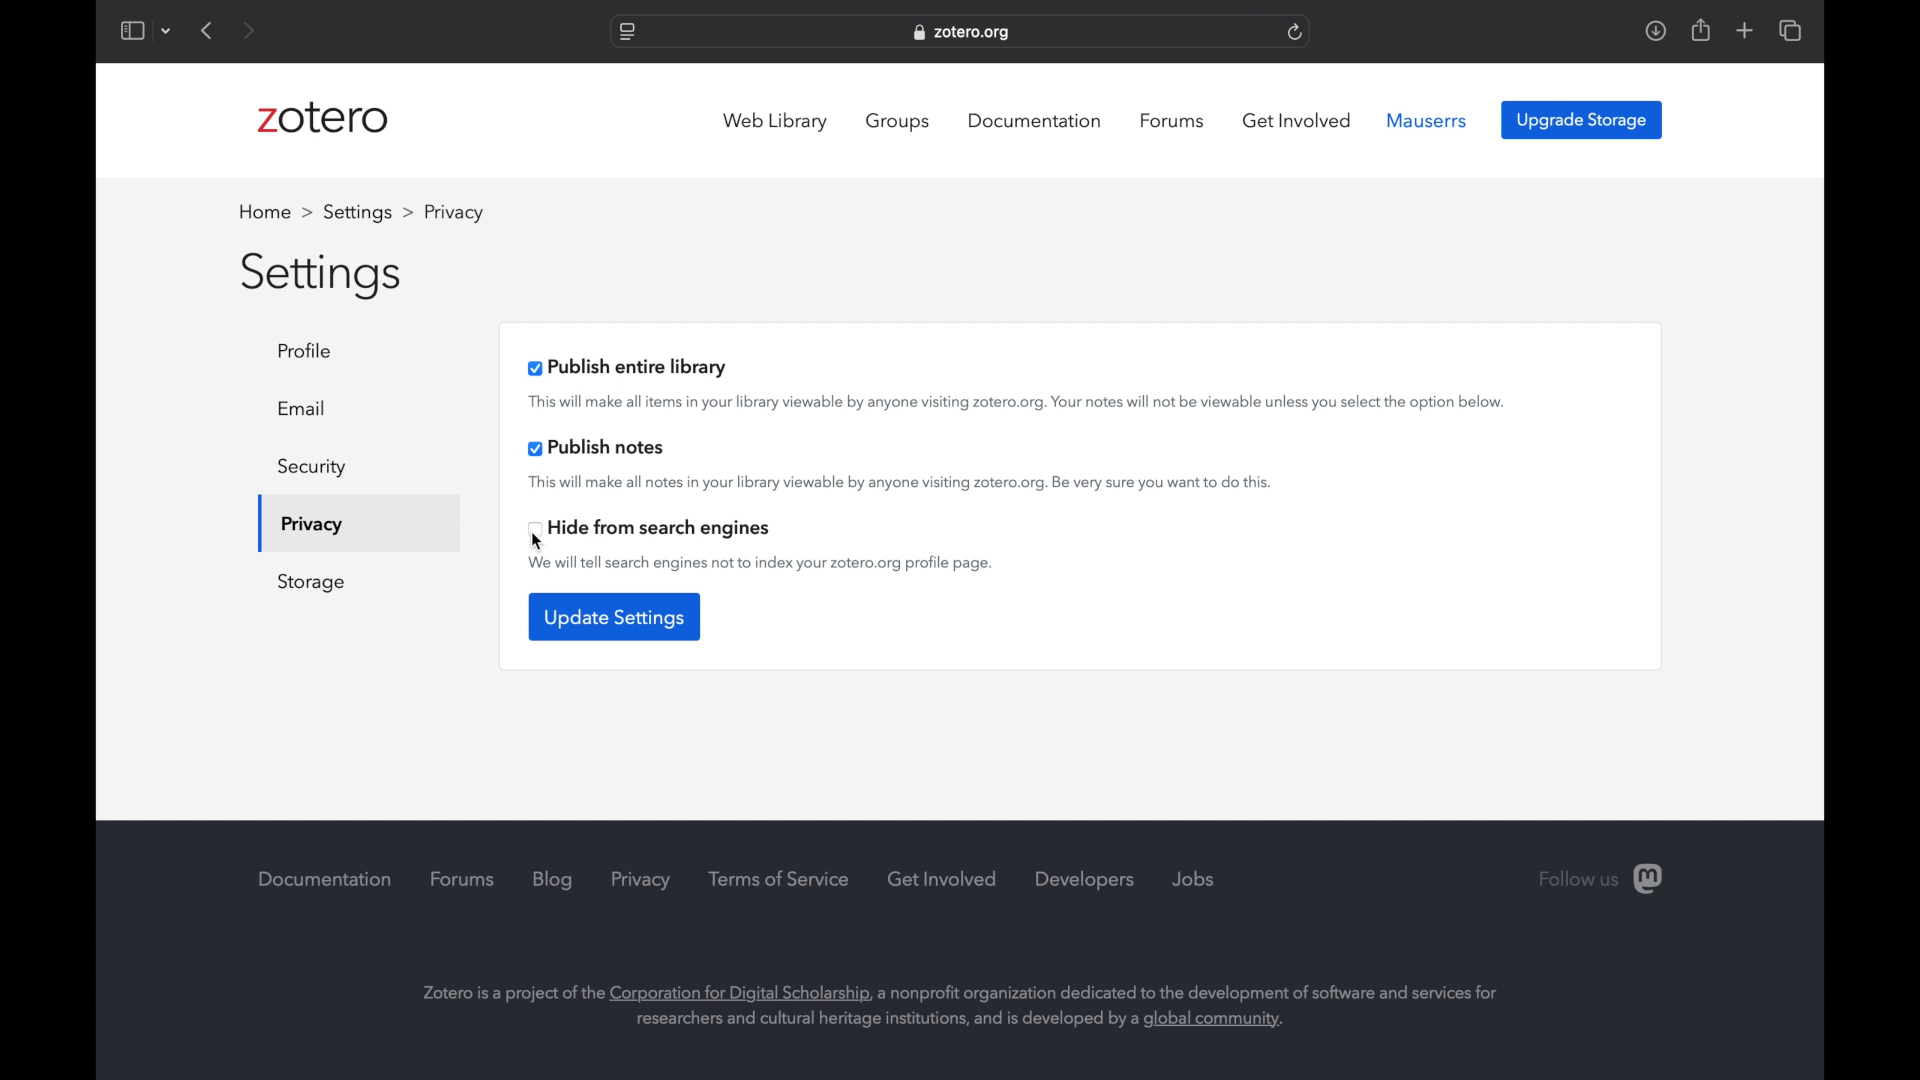  What do you see at coordinates (1297, 120) in the screenshot?
I see `get involved` at bounding box center [1297, 120].